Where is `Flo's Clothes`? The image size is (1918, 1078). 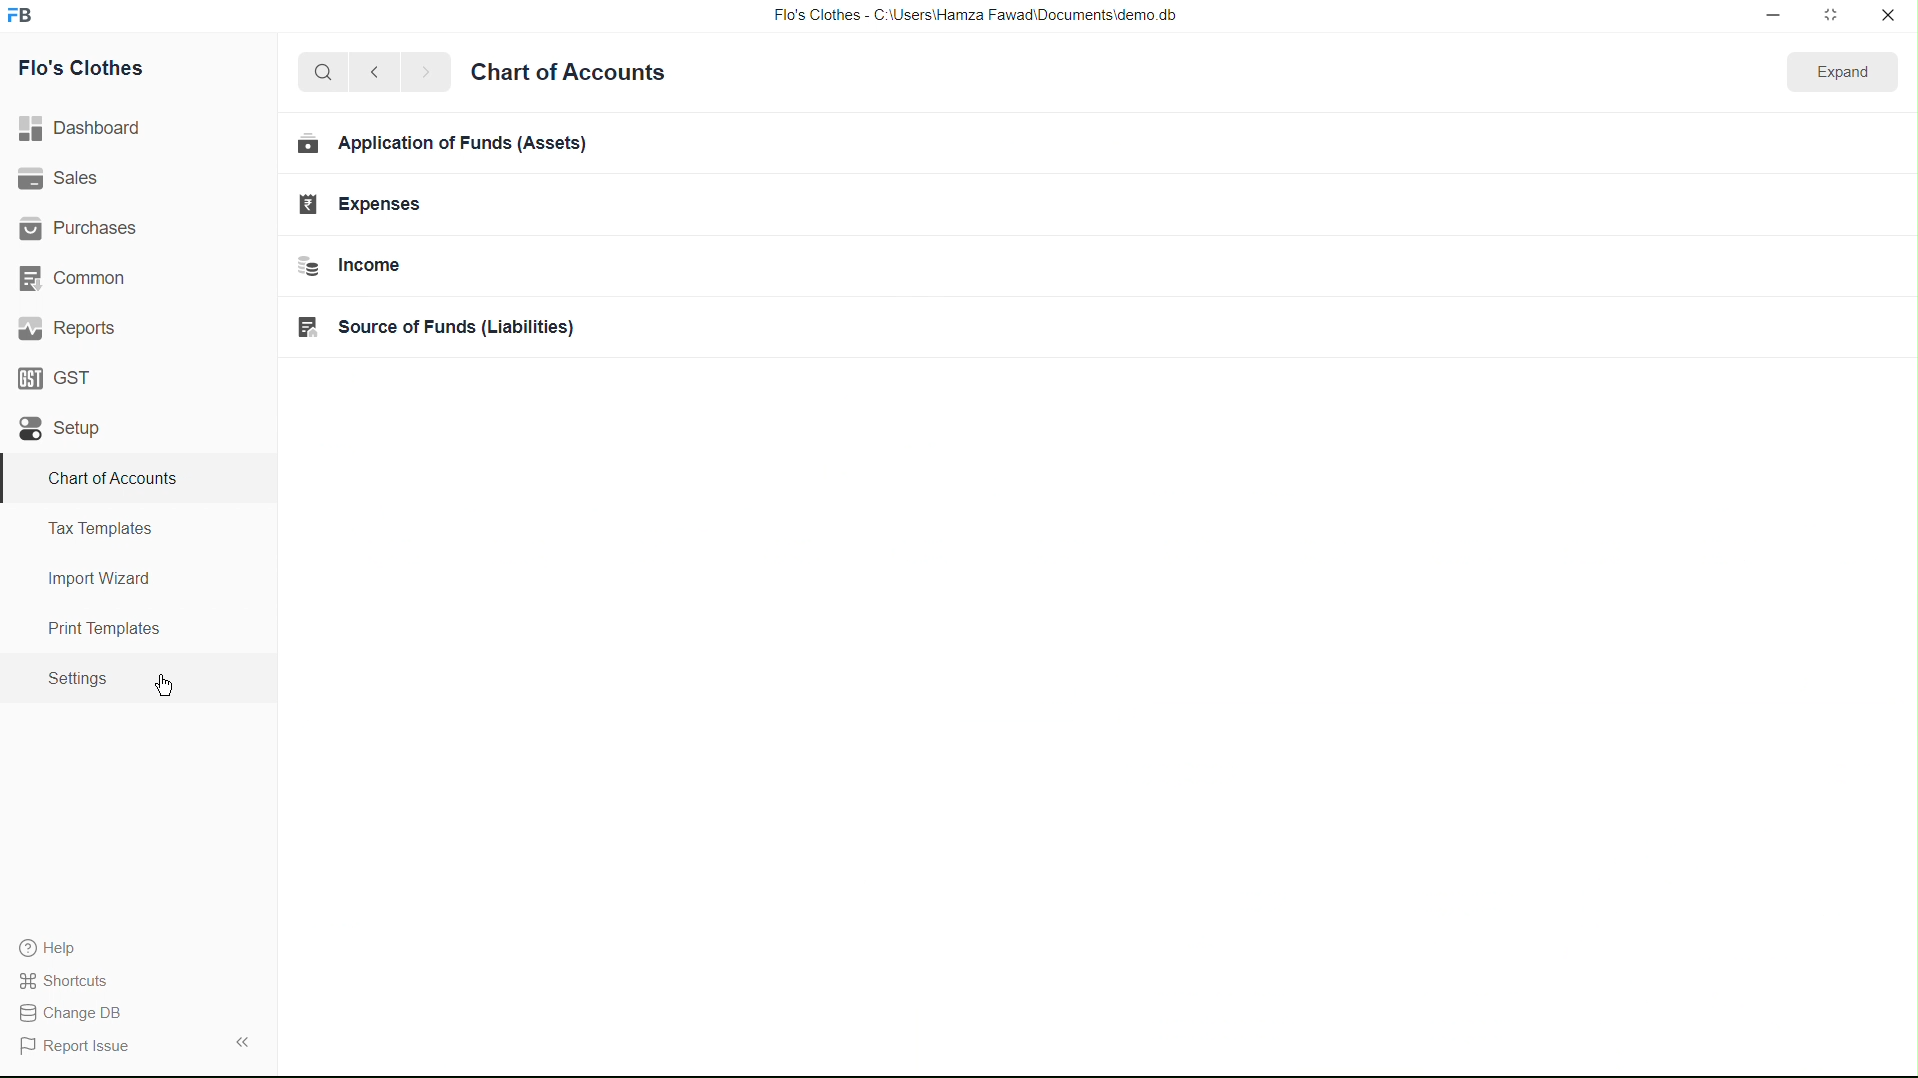
Flo's Clothes is located at coordinates (90, 71).